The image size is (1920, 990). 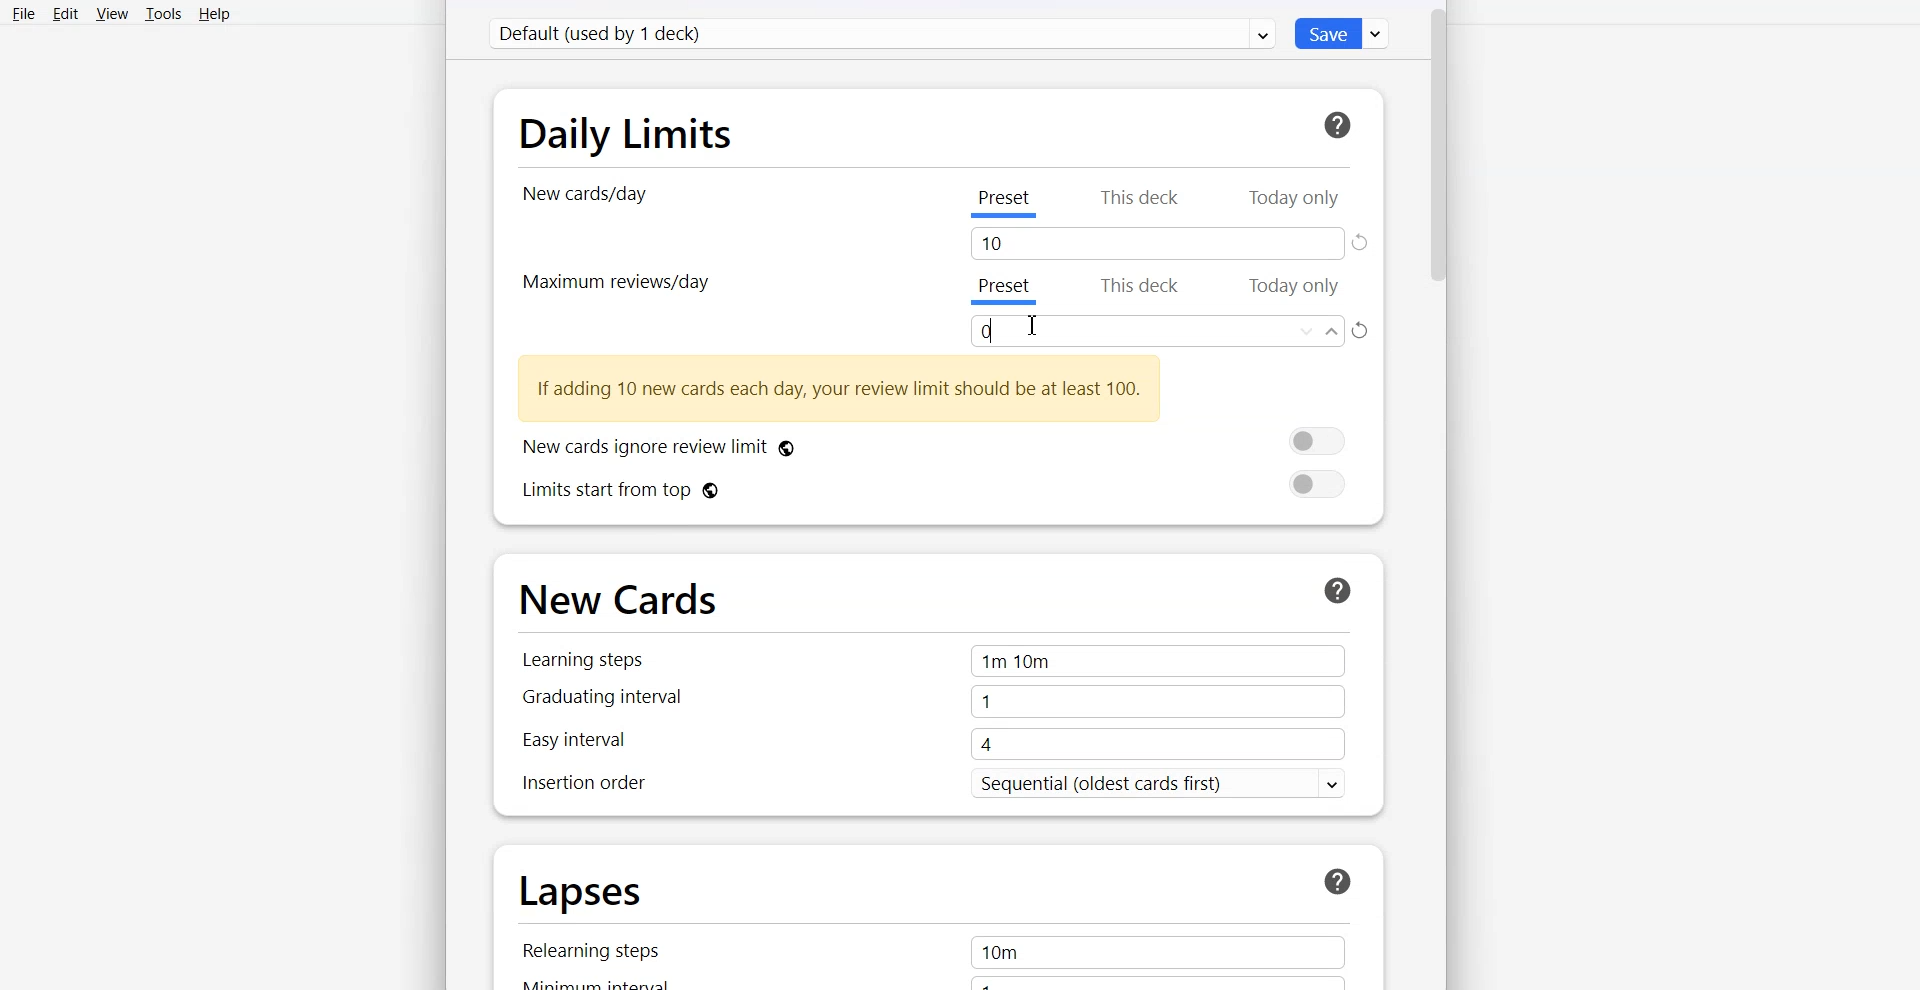 What do you see at coordinates (1032, 326) in the screenshot?
I see `Text cursor` at bounding box center [1032, 326].